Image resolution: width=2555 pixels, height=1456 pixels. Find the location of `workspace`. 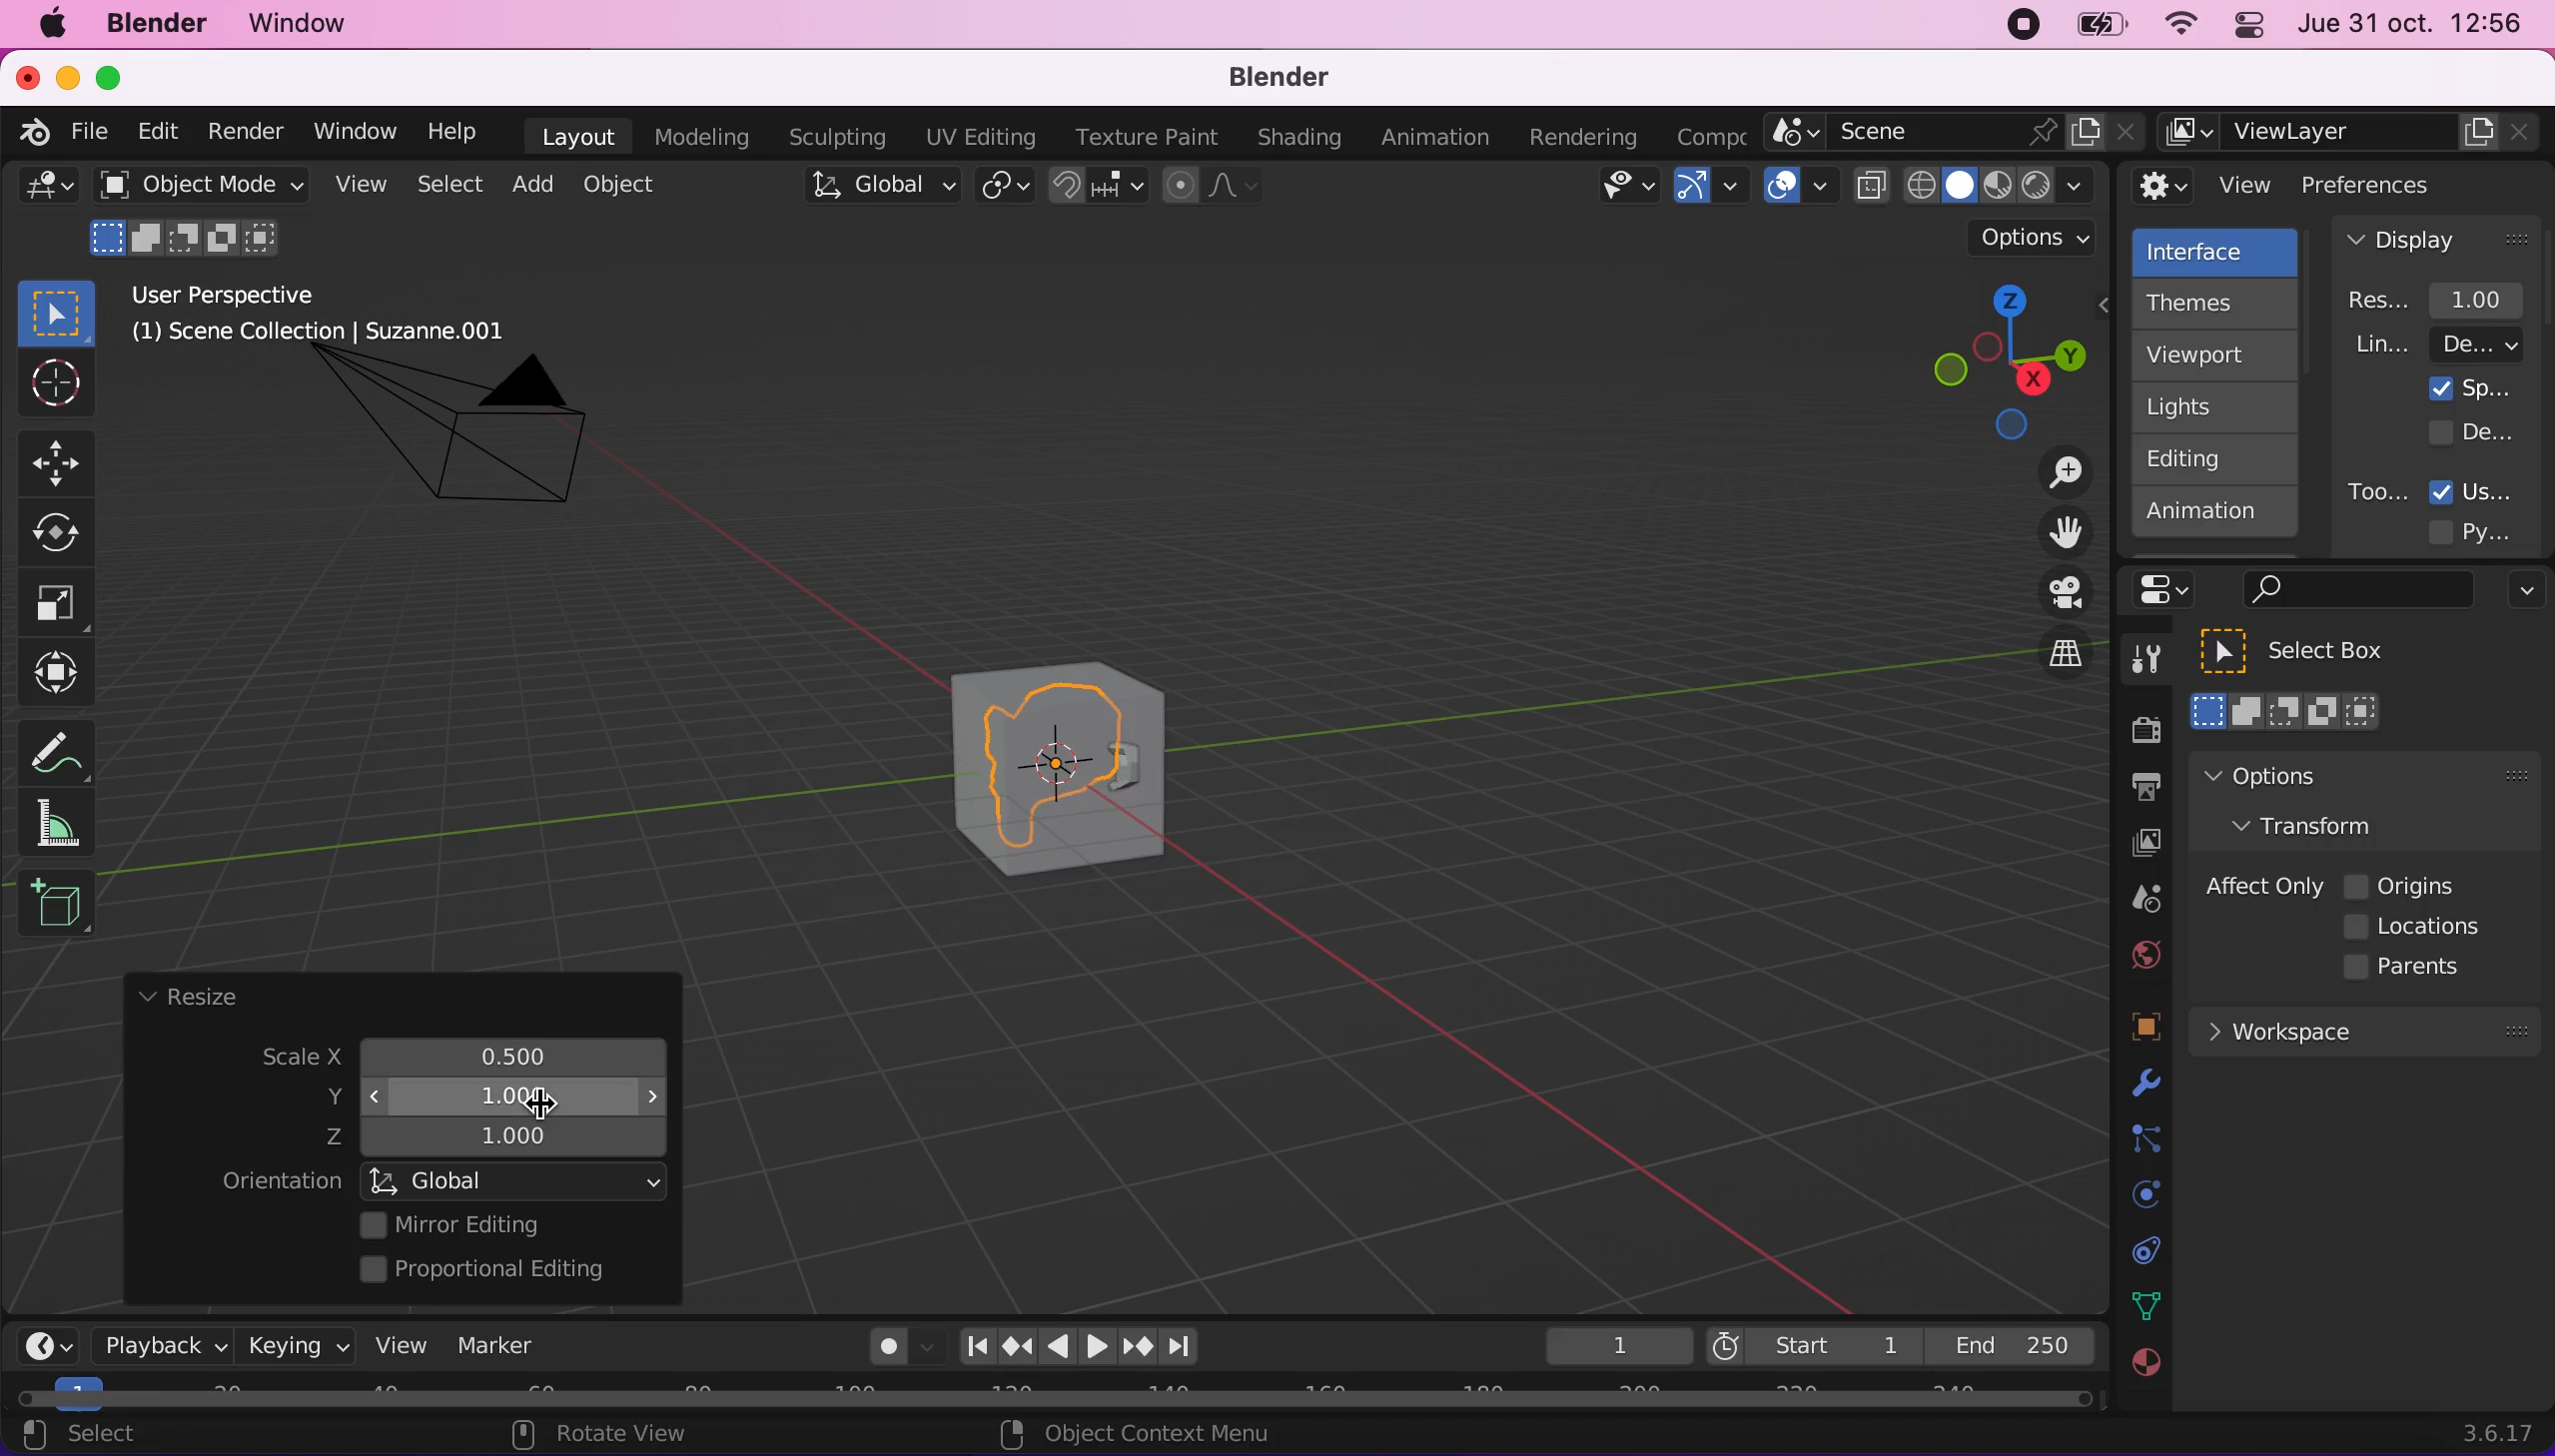

workspace is located at coordinates (2363, 1029).